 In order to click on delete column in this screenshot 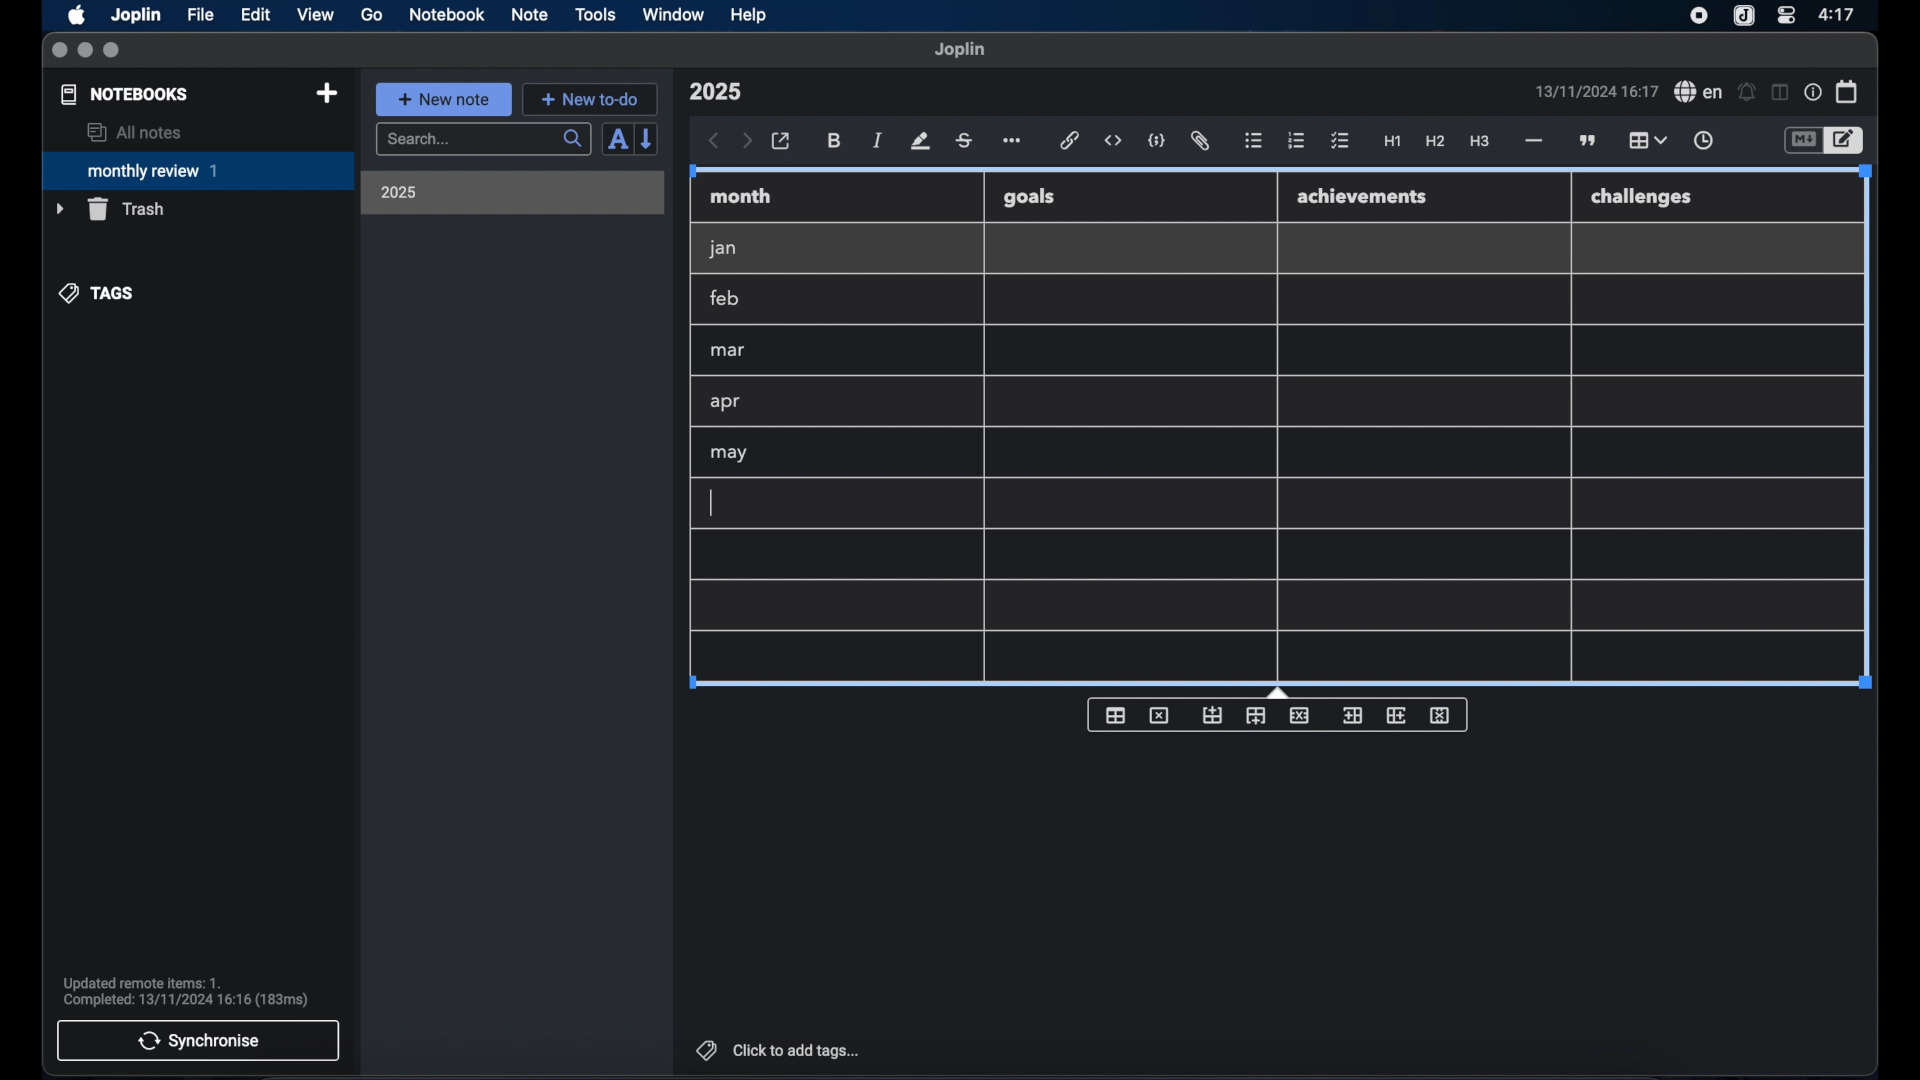, I will do `click(1441, 716)`.